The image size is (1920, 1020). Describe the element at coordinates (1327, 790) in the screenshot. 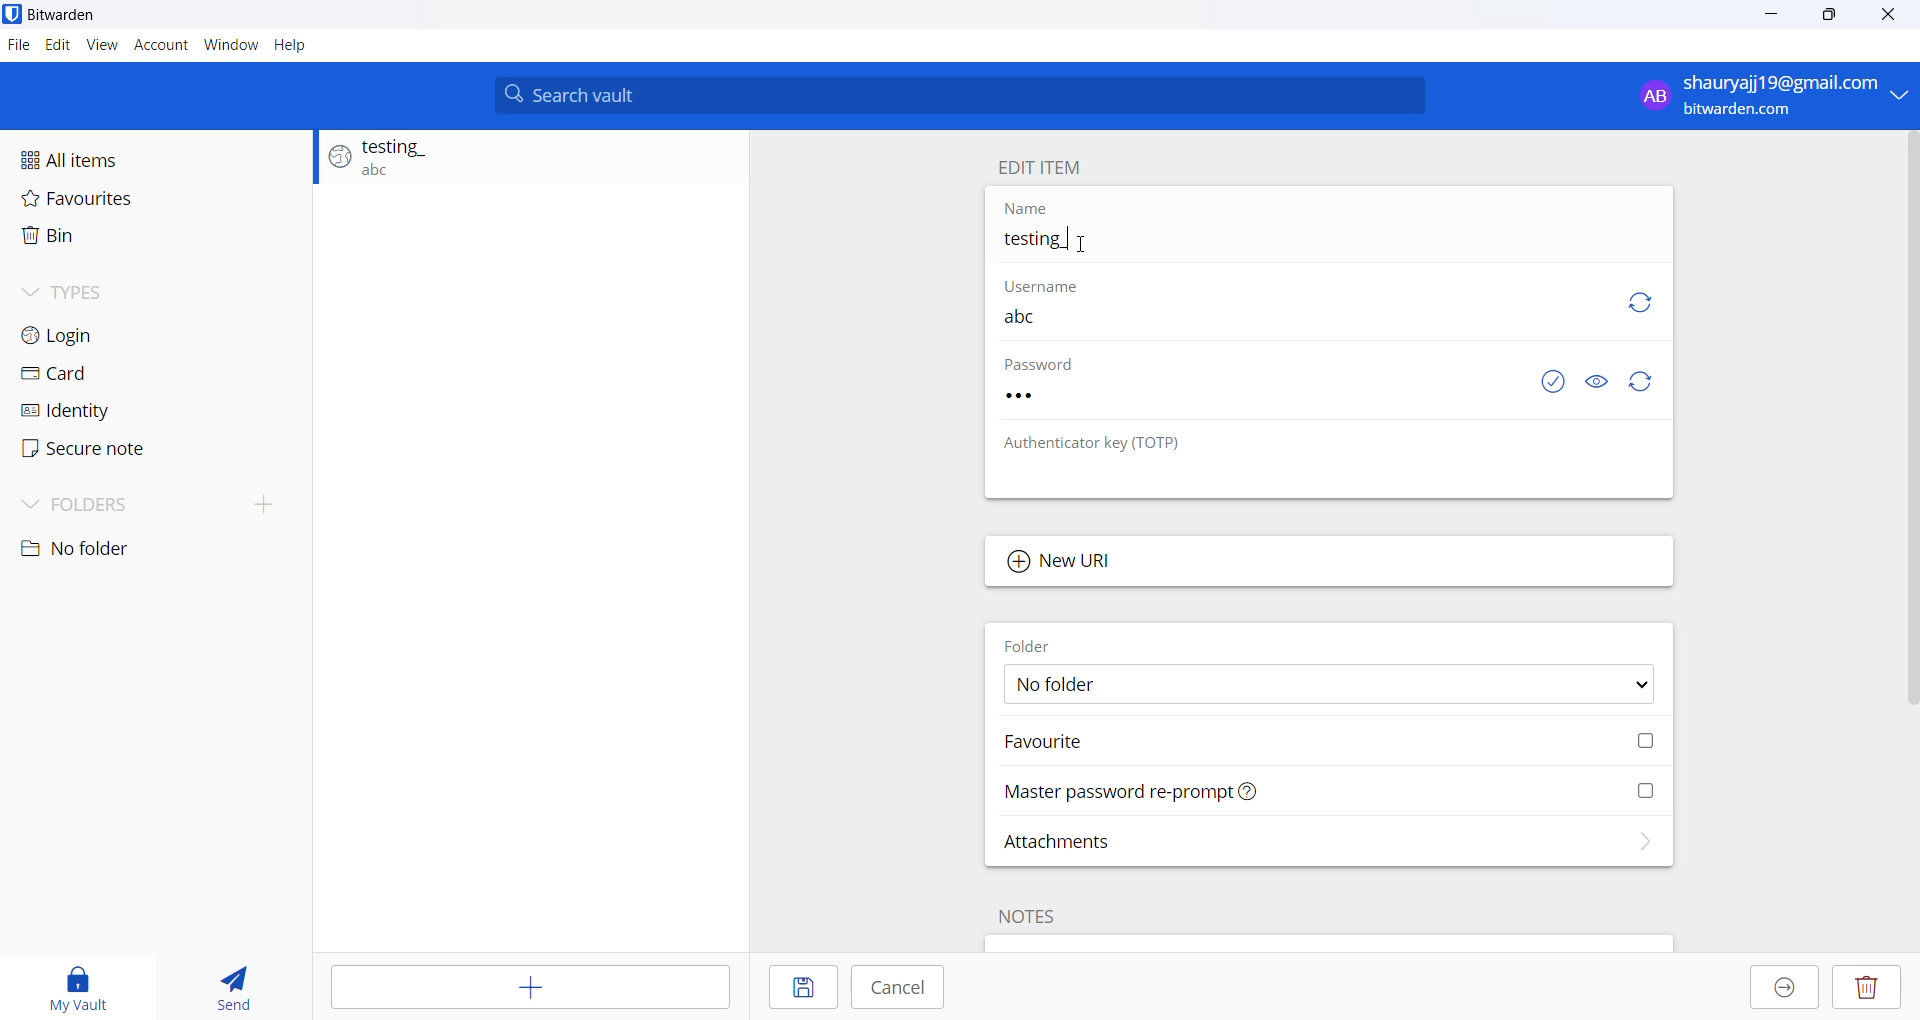

I see `Master password reprompt` at that location.